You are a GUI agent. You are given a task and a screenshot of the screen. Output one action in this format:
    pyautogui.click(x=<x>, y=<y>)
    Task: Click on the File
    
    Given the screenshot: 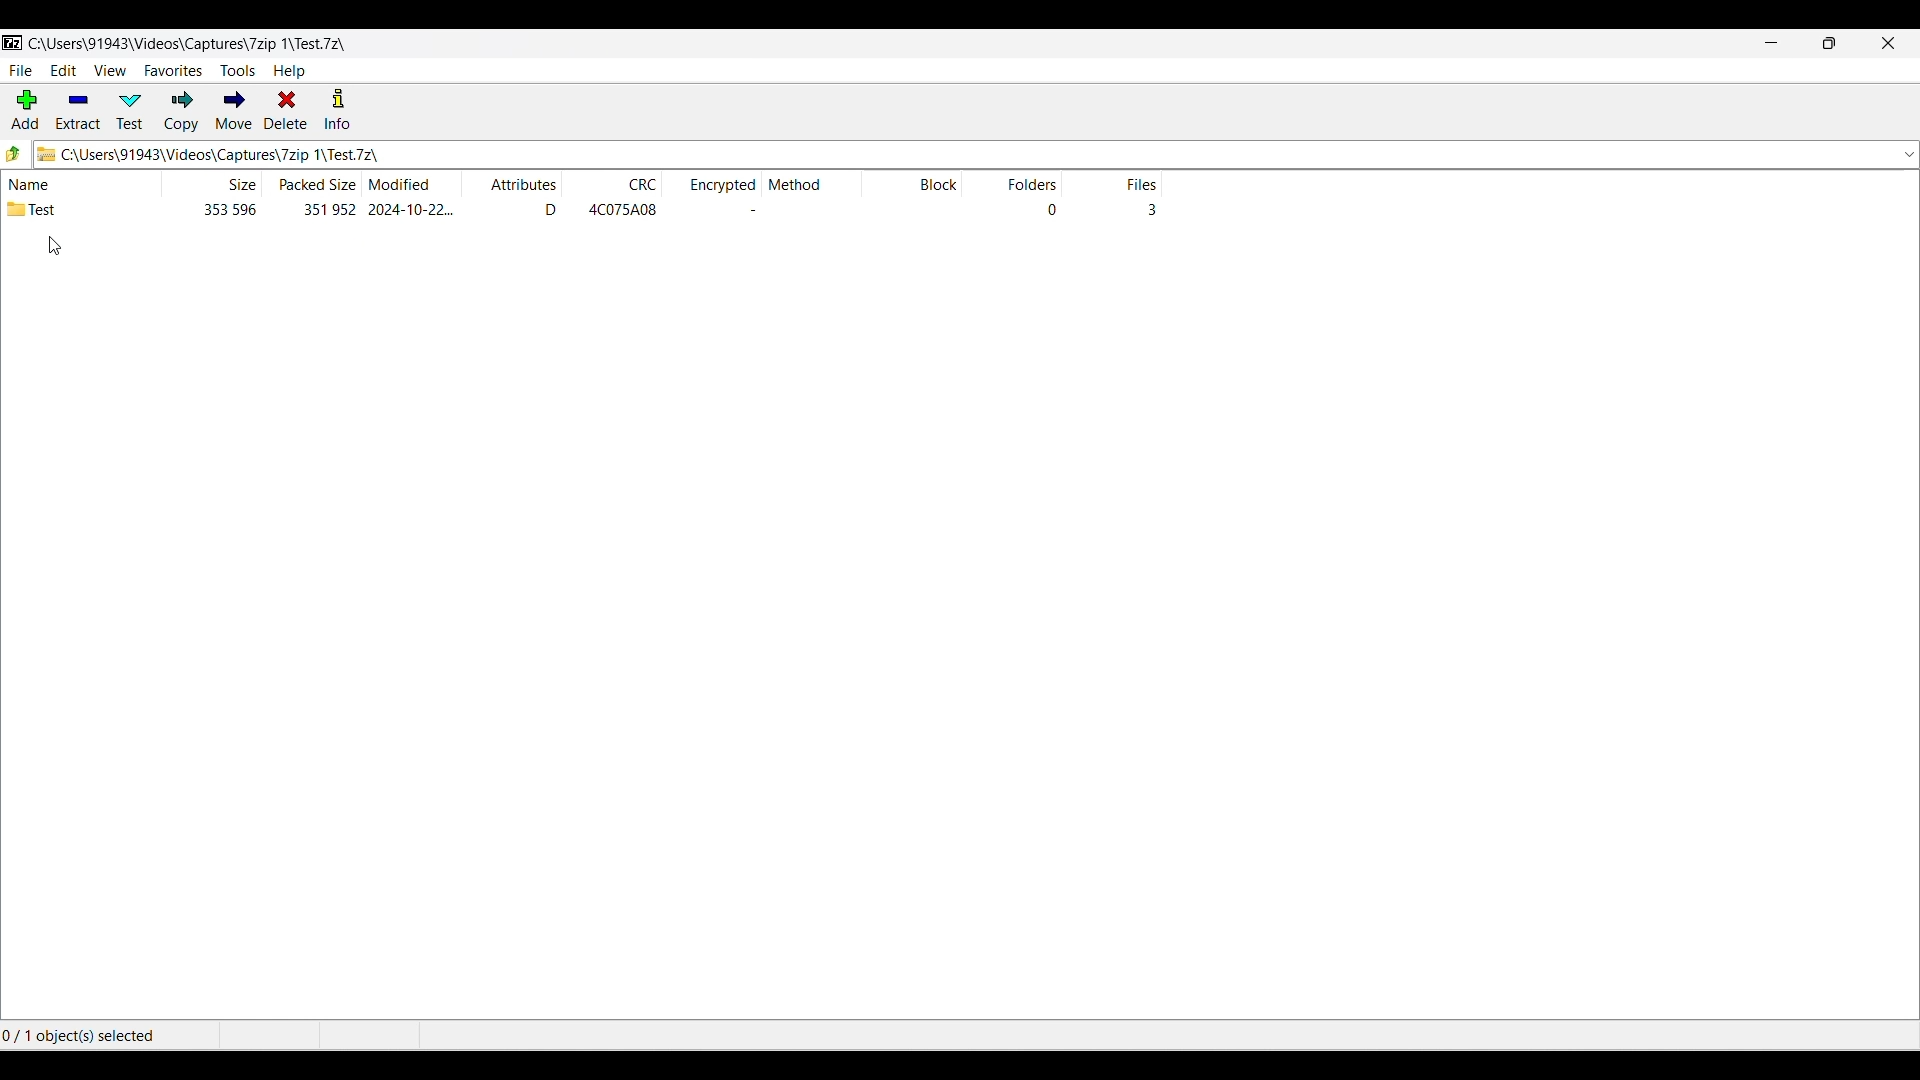 What is the action you would take?
    pyautogui.click(x=20, y=70)
    